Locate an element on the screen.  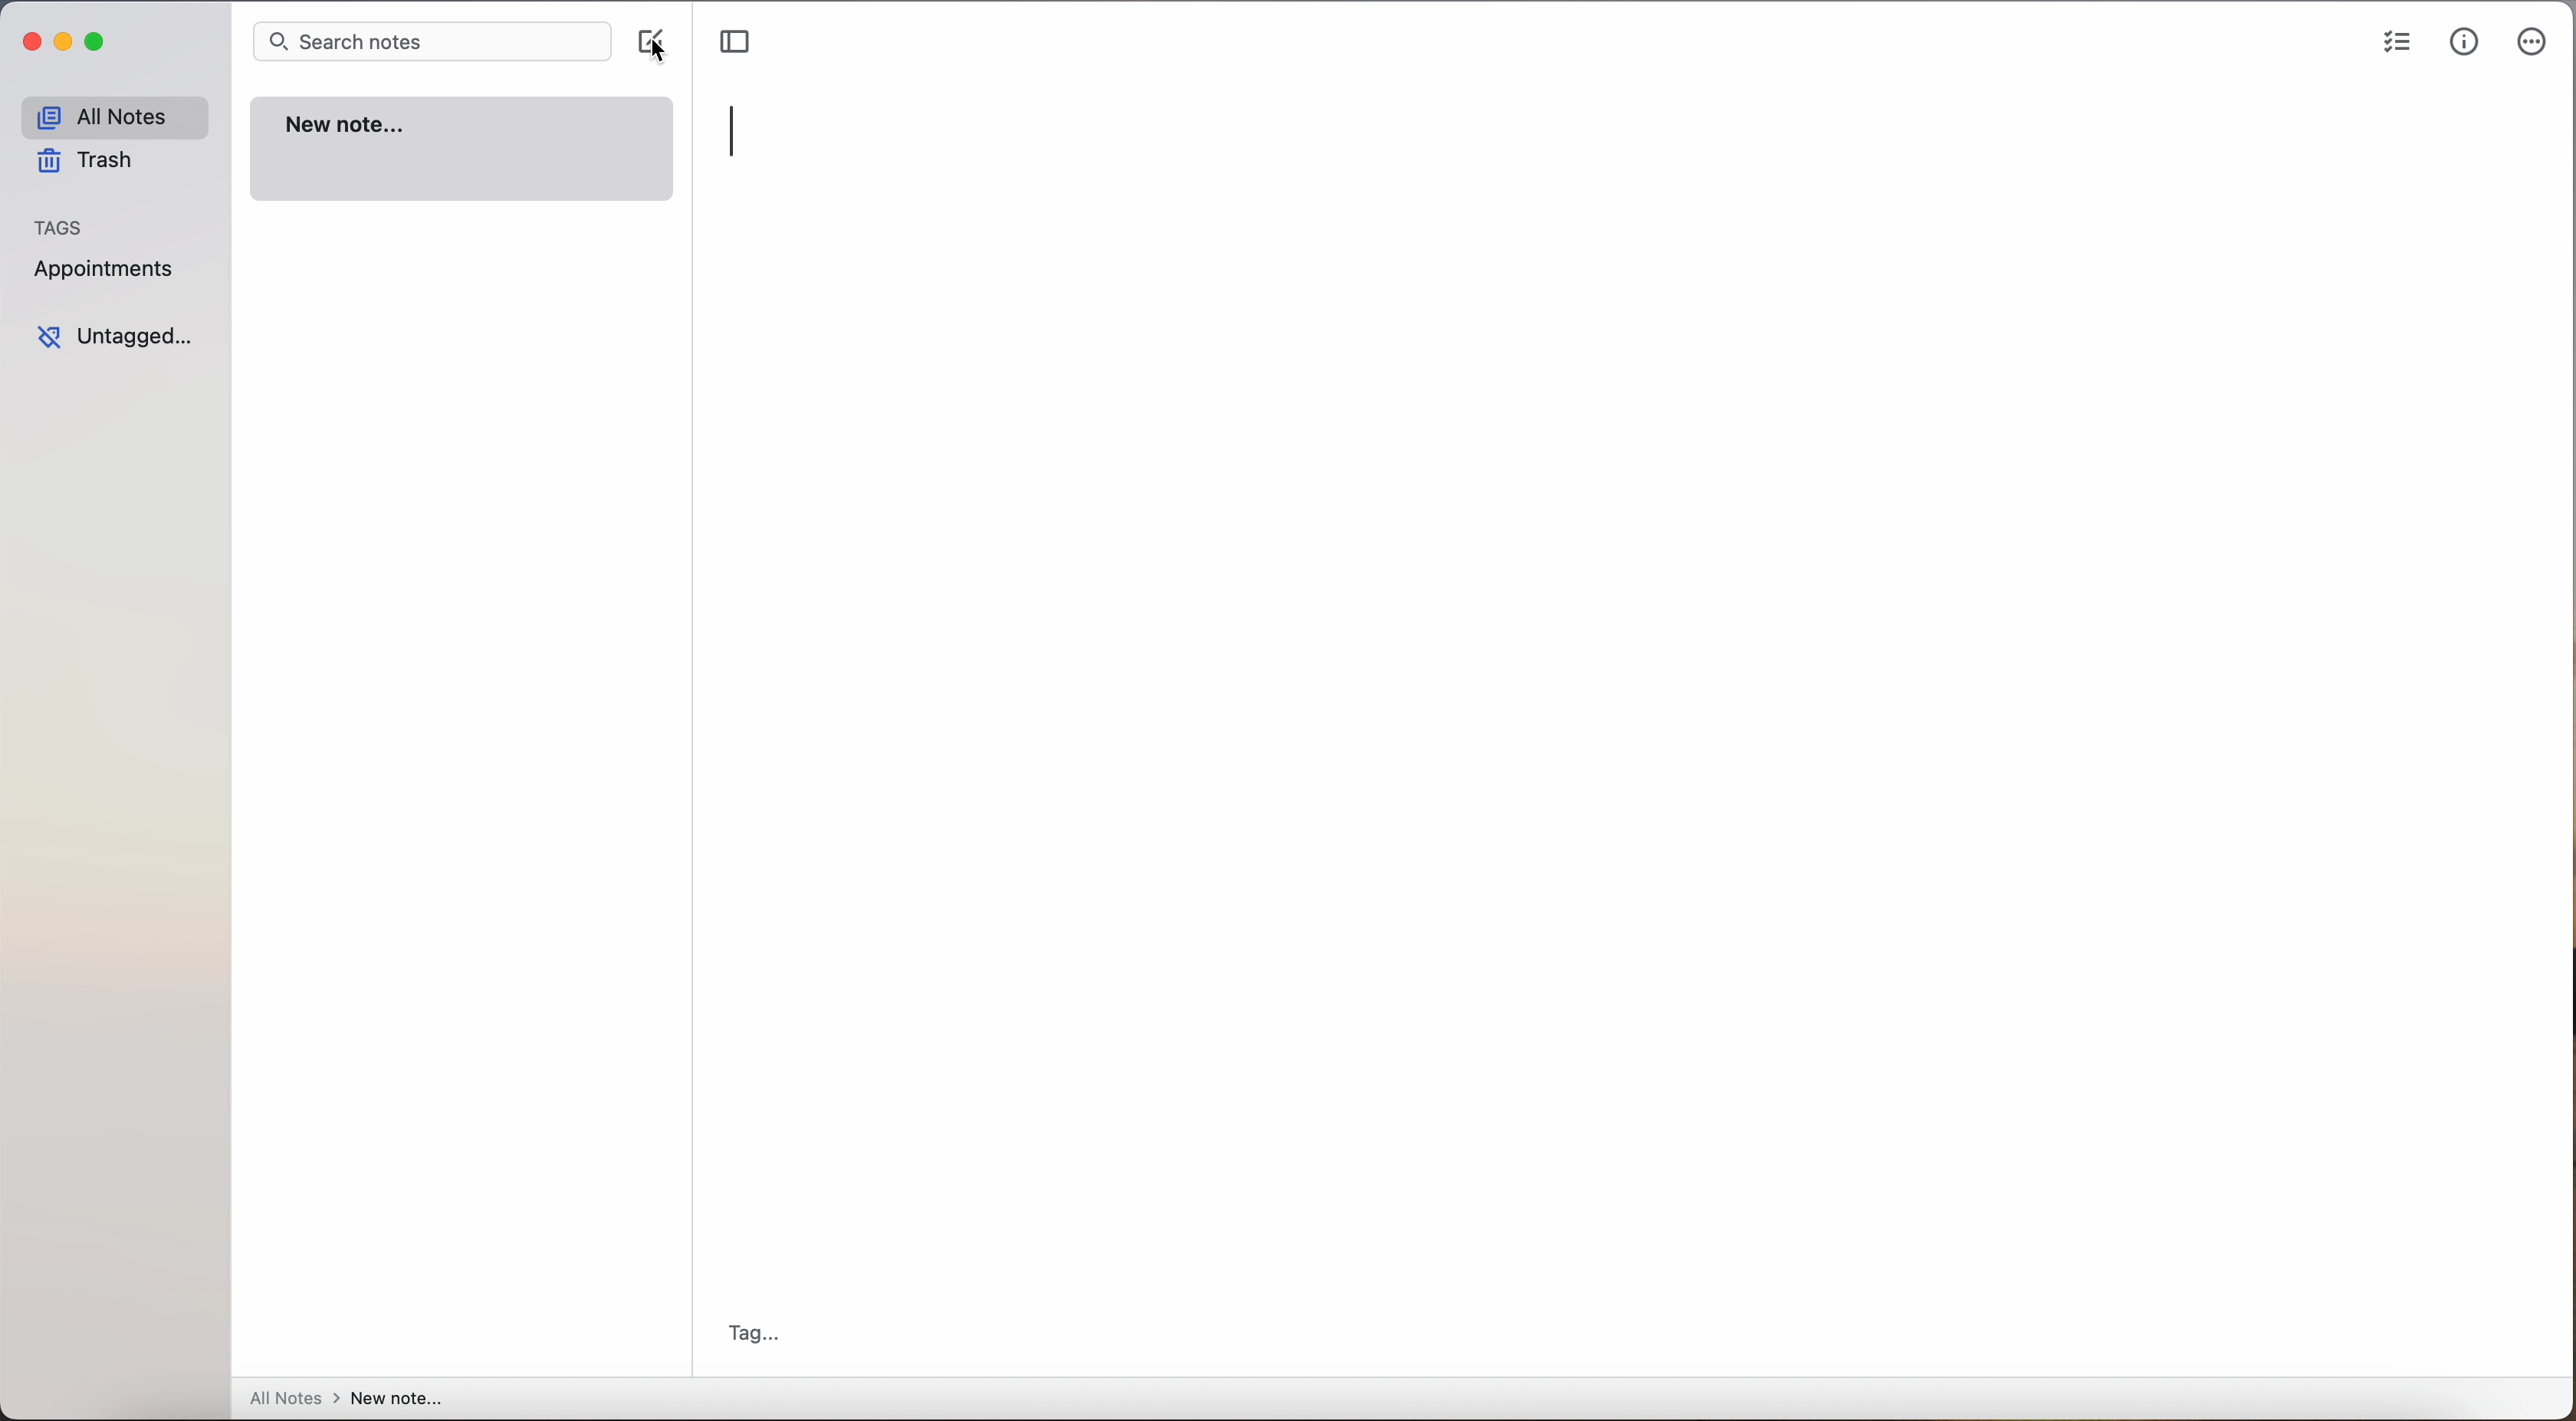
toggle sidebar is located at coordinates (732, 42).